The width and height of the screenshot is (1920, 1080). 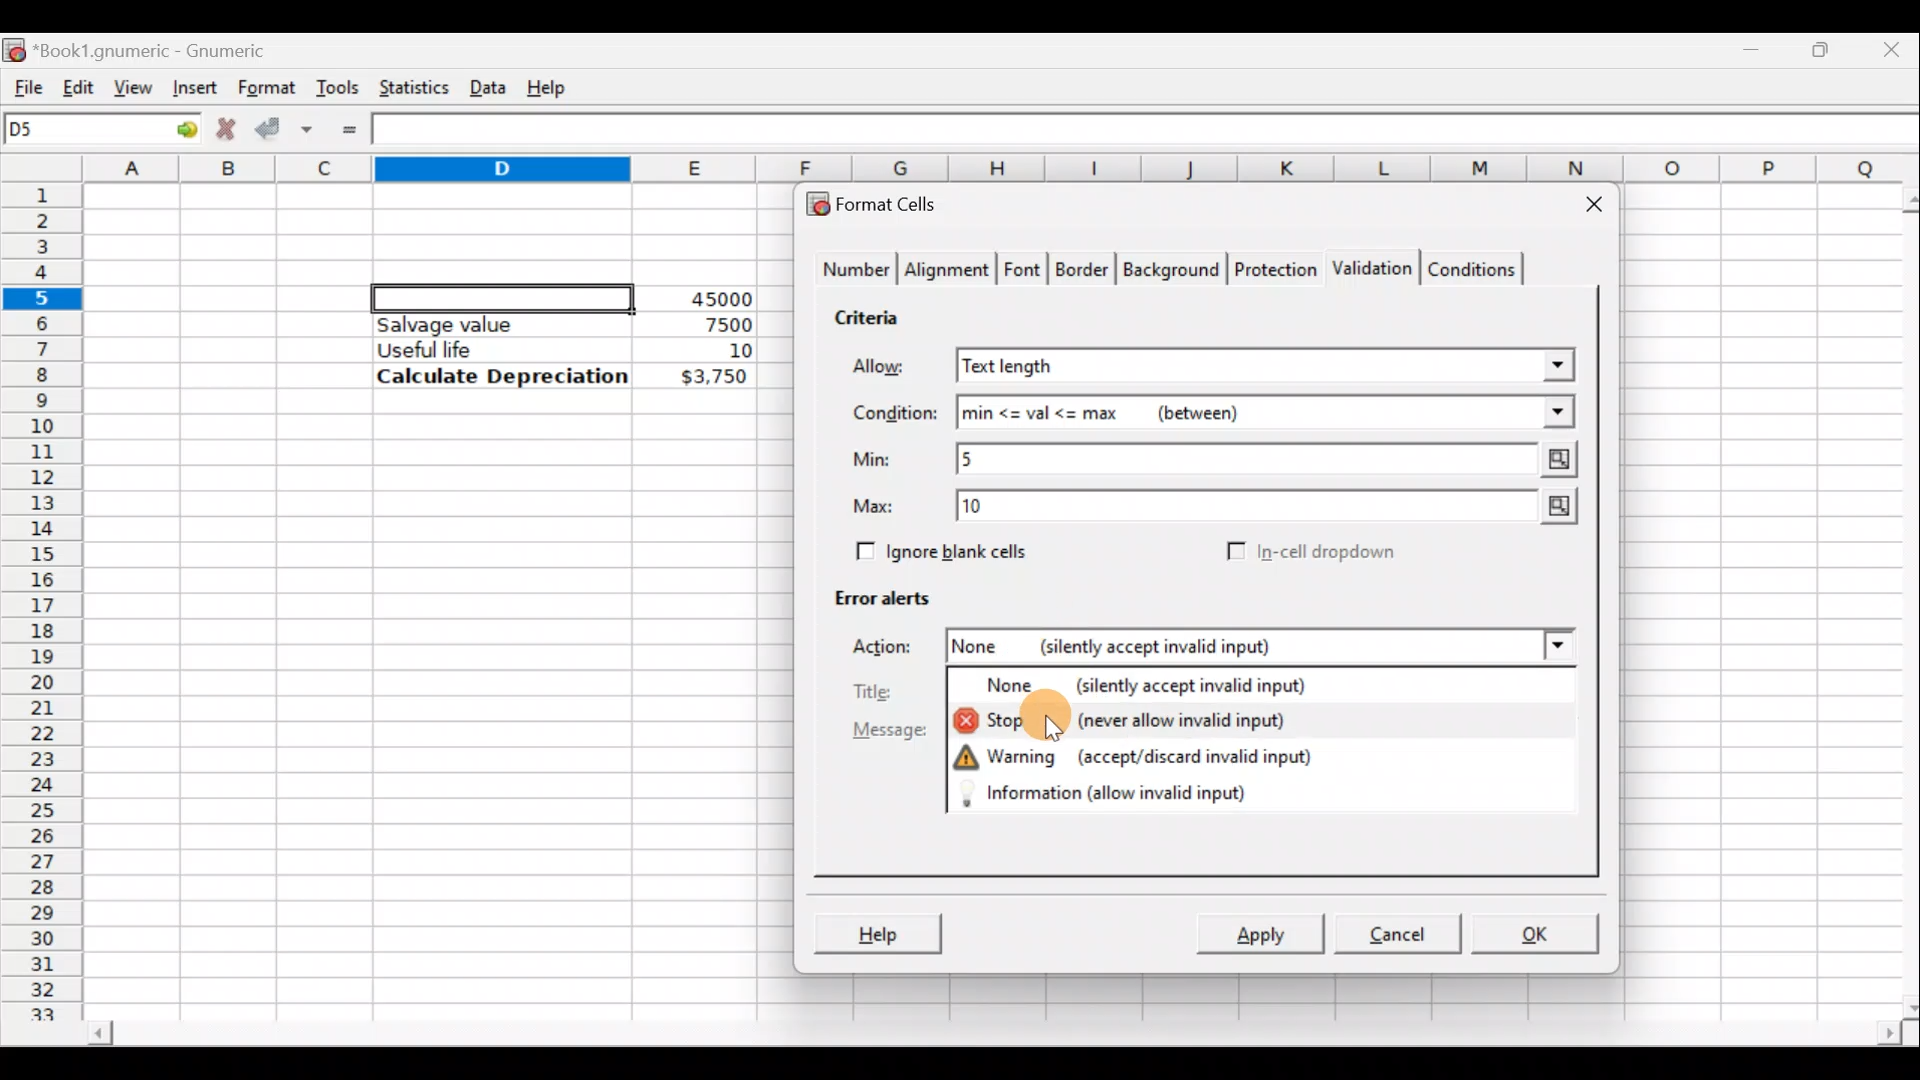 What do you see at coordinates (991, 1036) in the screenshot?
I see `Scroll bar` at bounding box center [991, 1036].